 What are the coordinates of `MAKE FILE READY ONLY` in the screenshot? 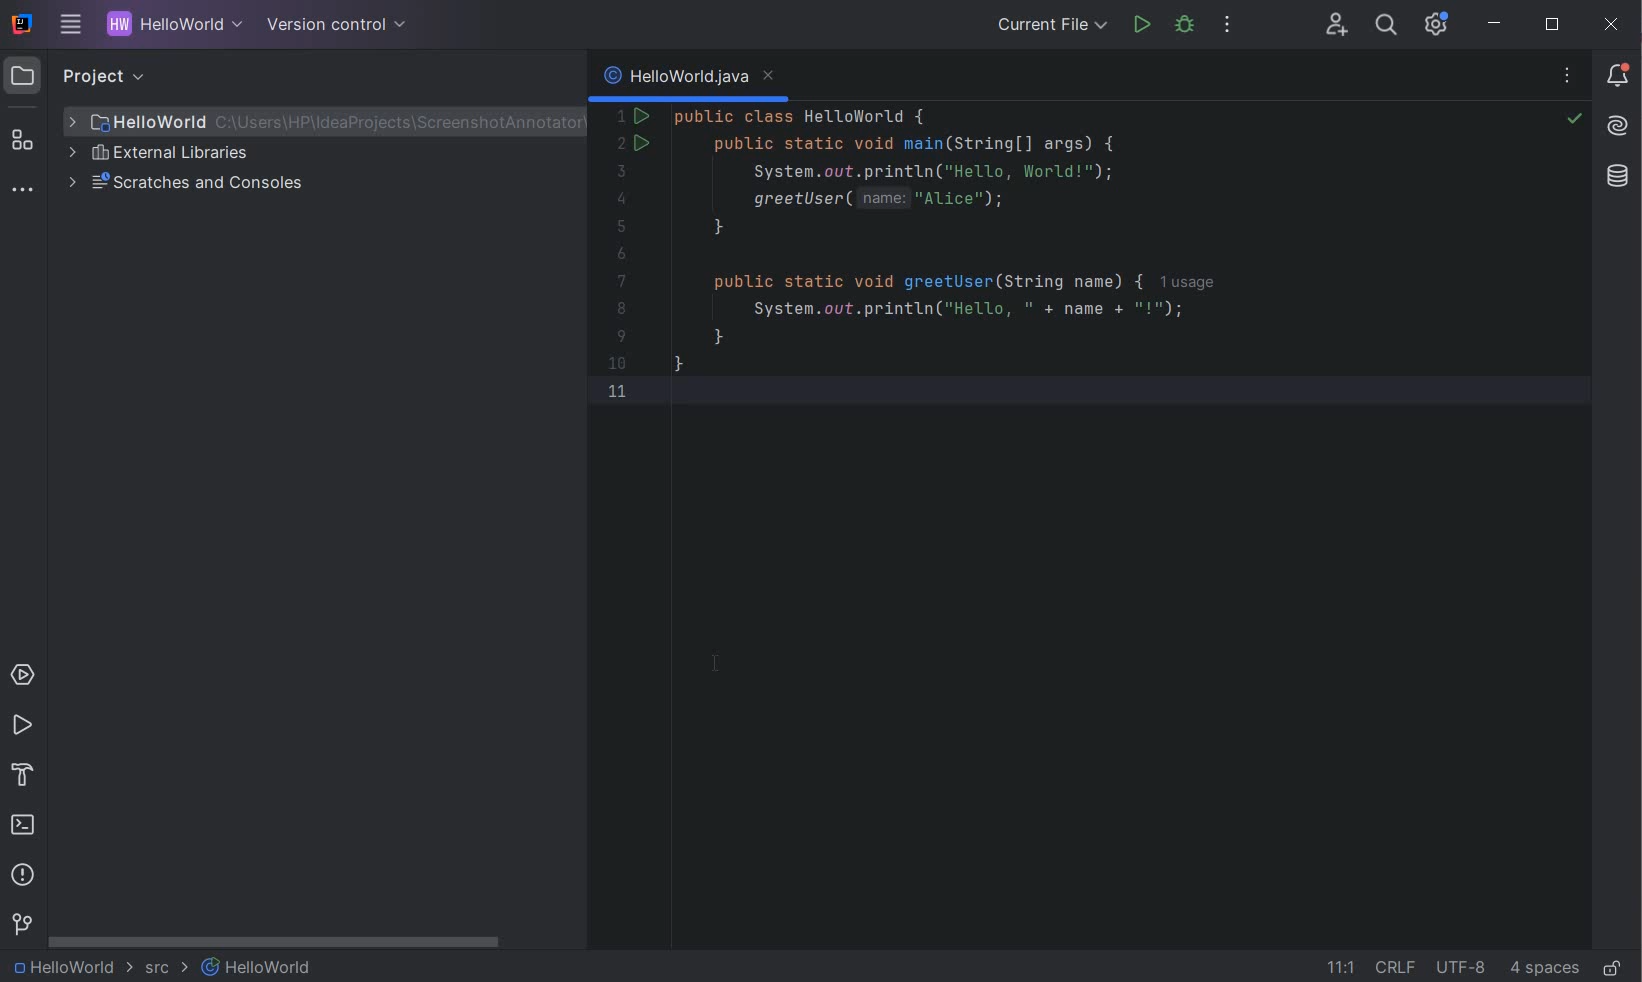 It's located at (1612, 969).